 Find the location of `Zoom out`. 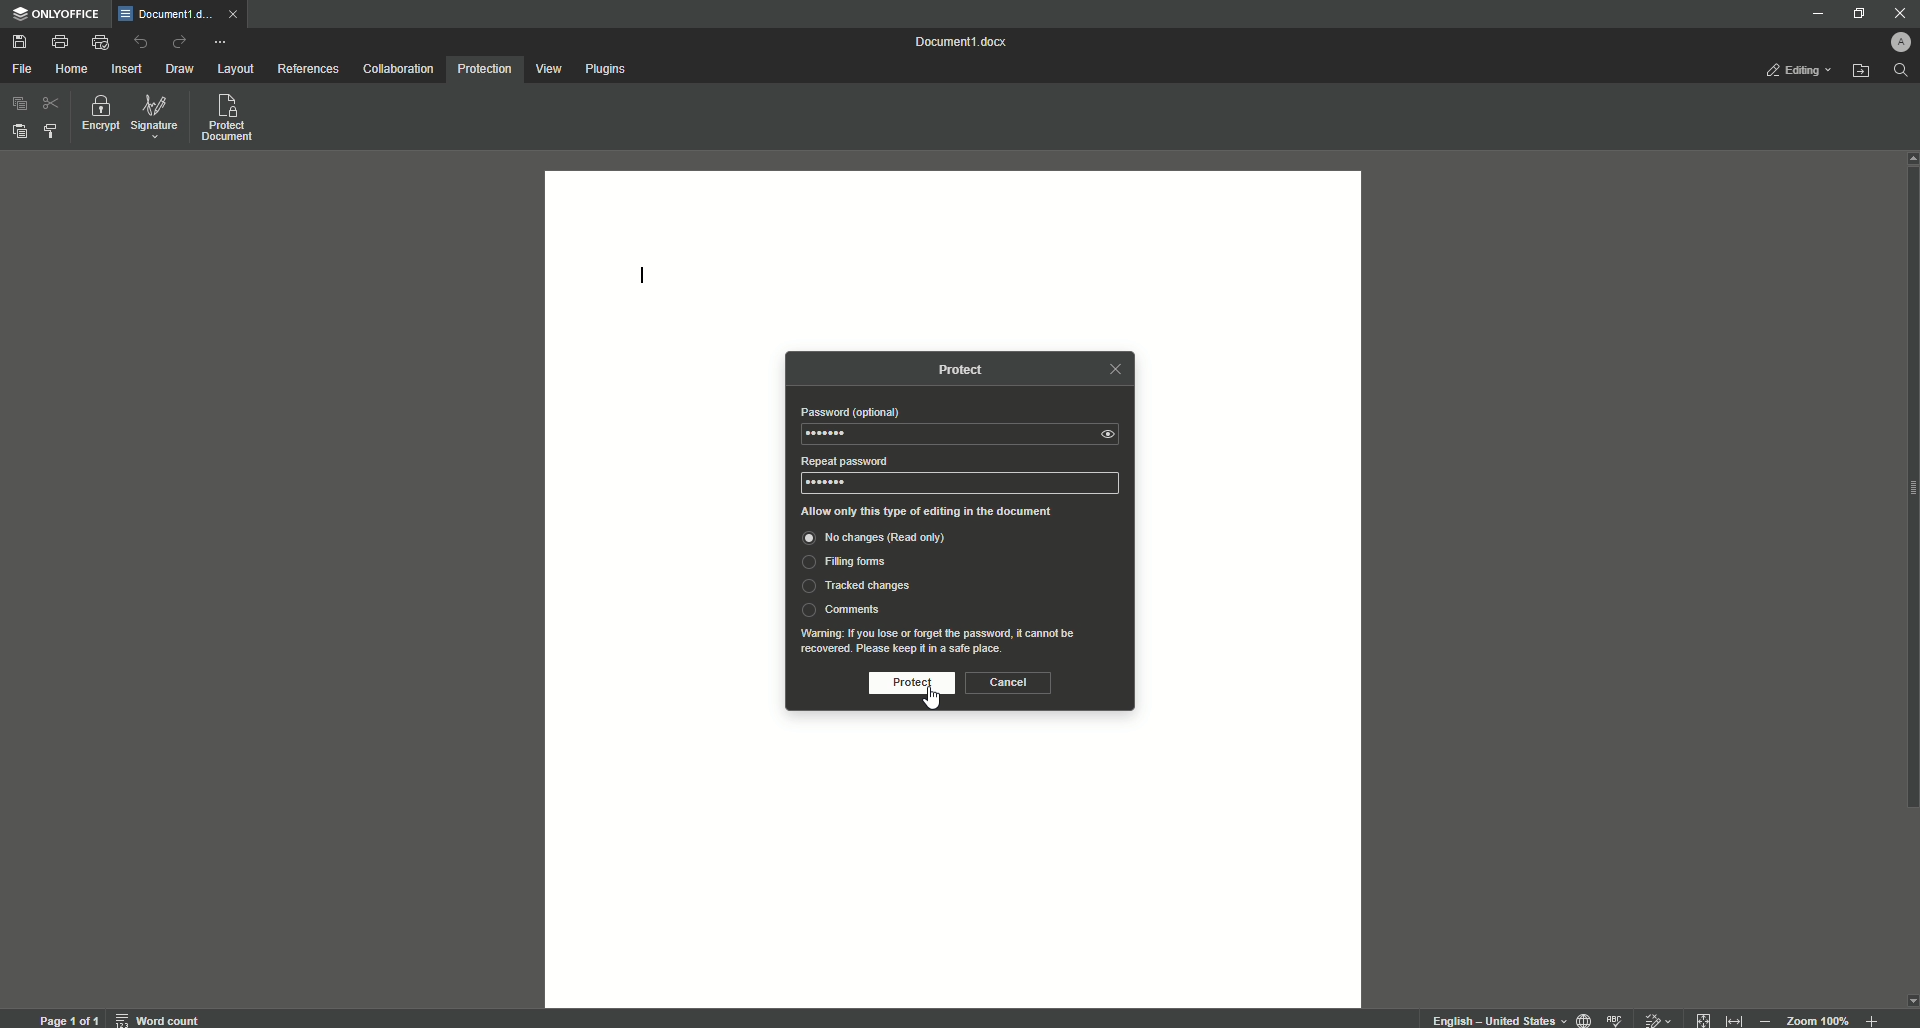

Zoom out is located at coordinates (1764, 1017).